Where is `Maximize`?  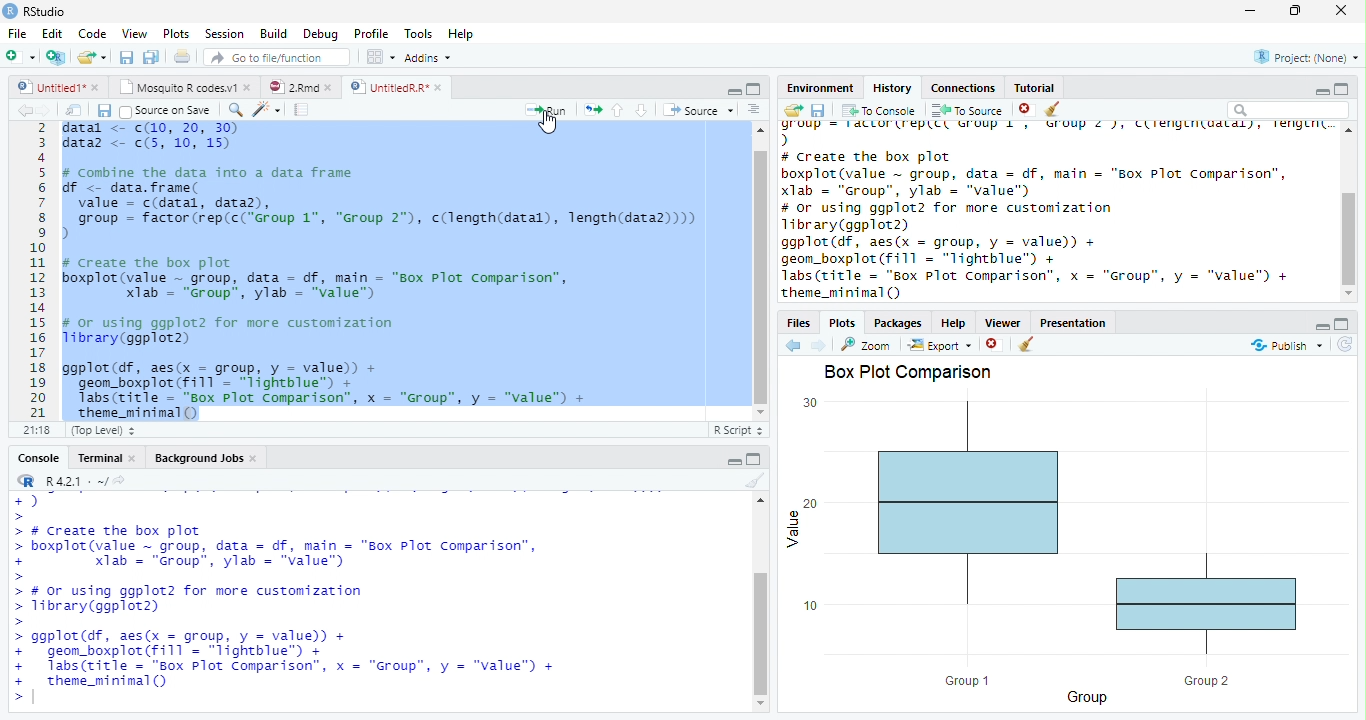 Maximize is located at coordinates (1342, 89).